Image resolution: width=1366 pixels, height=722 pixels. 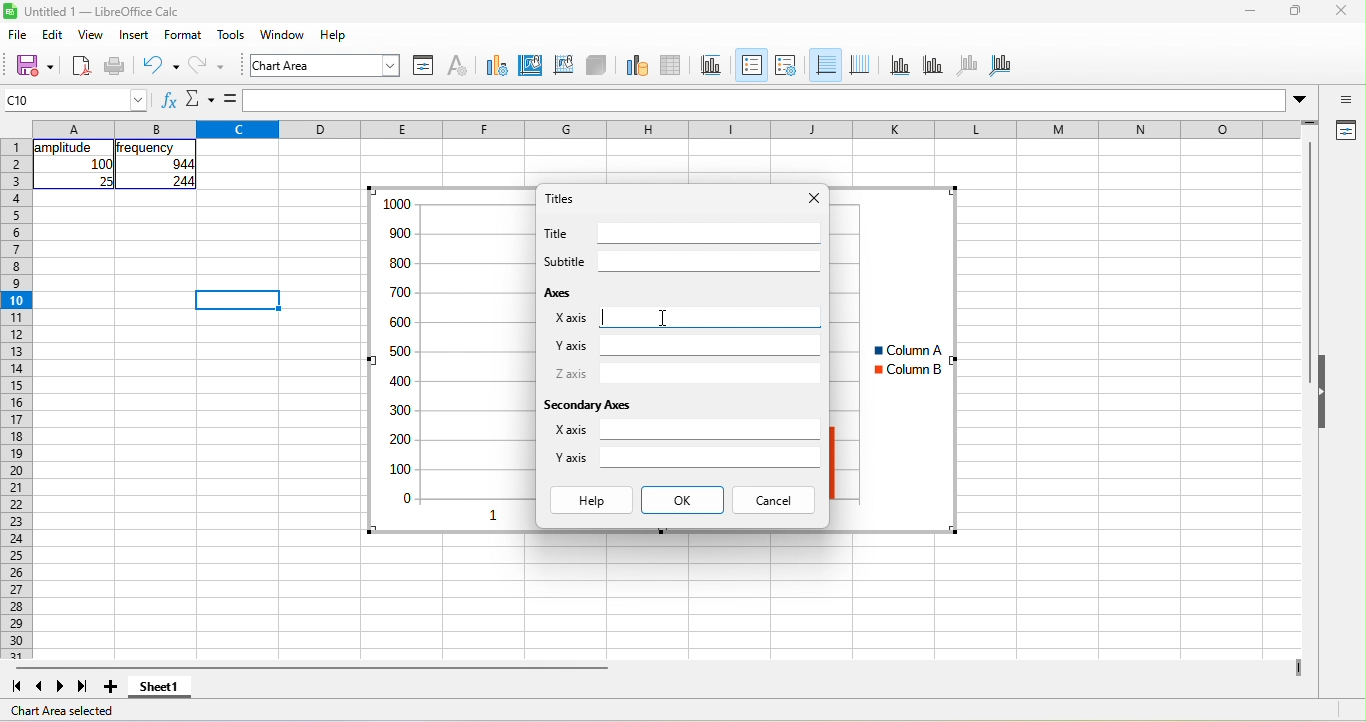 I want to click on Input for title, so click(x=710, y=233).